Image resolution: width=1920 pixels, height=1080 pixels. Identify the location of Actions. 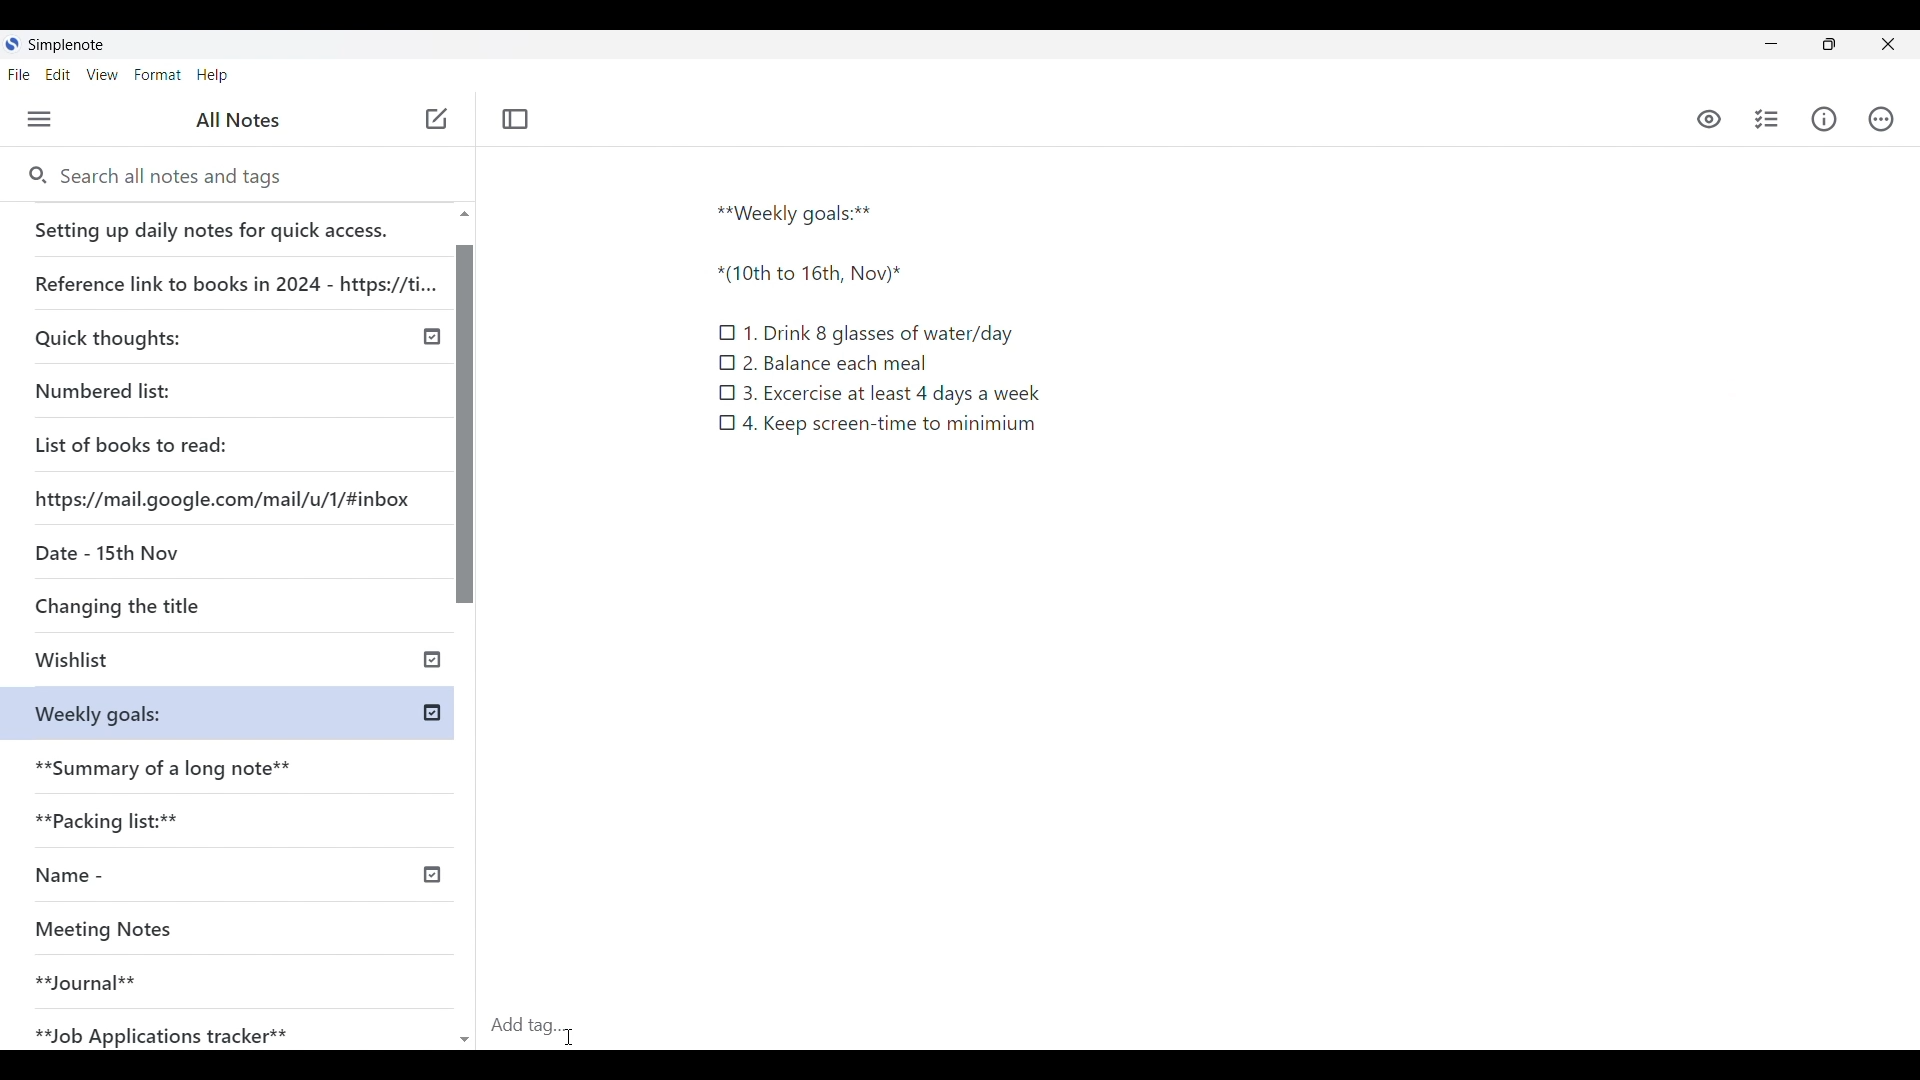
(1879, 118).